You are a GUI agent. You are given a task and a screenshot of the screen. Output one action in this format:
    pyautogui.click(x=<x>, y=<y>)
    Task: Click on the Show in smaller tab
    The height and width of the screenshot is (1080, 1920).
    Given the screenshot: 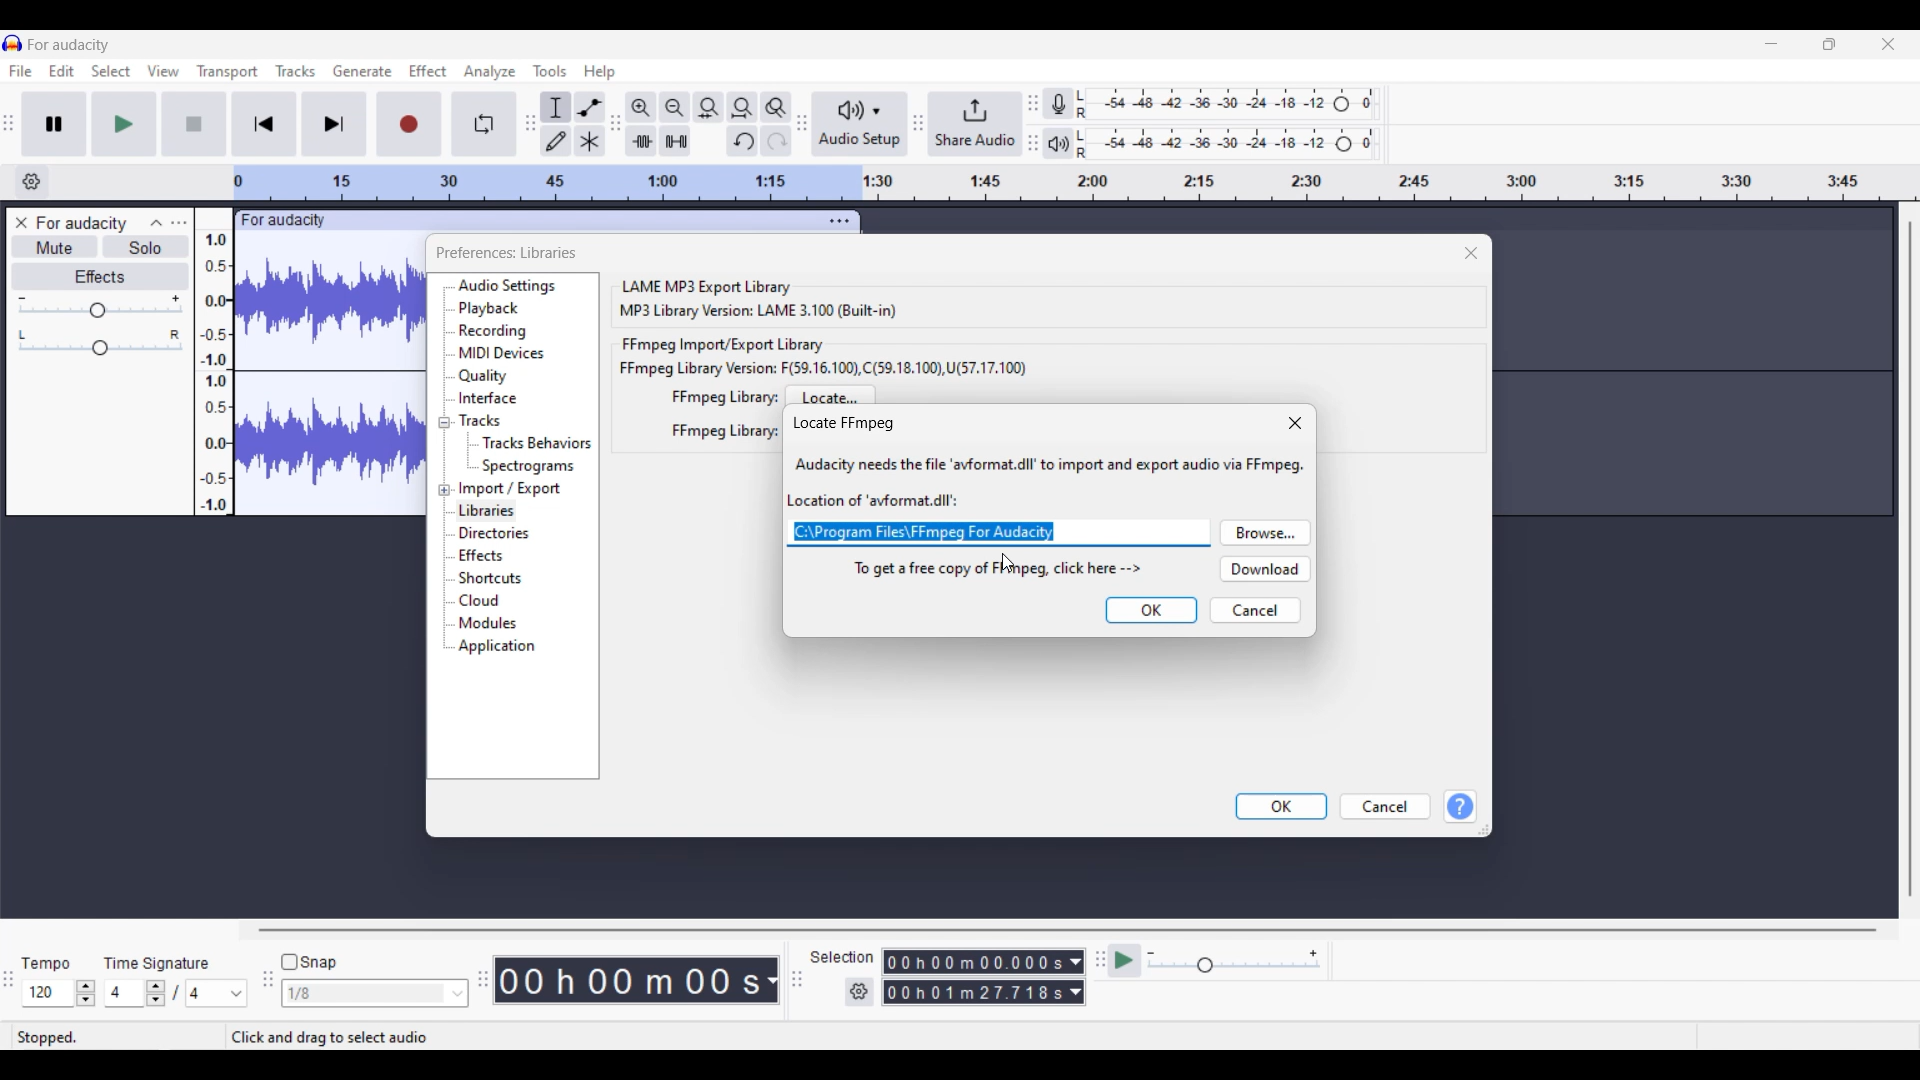 What is the action you would take?
    pyautogui.click(x=1829, y=44)
    